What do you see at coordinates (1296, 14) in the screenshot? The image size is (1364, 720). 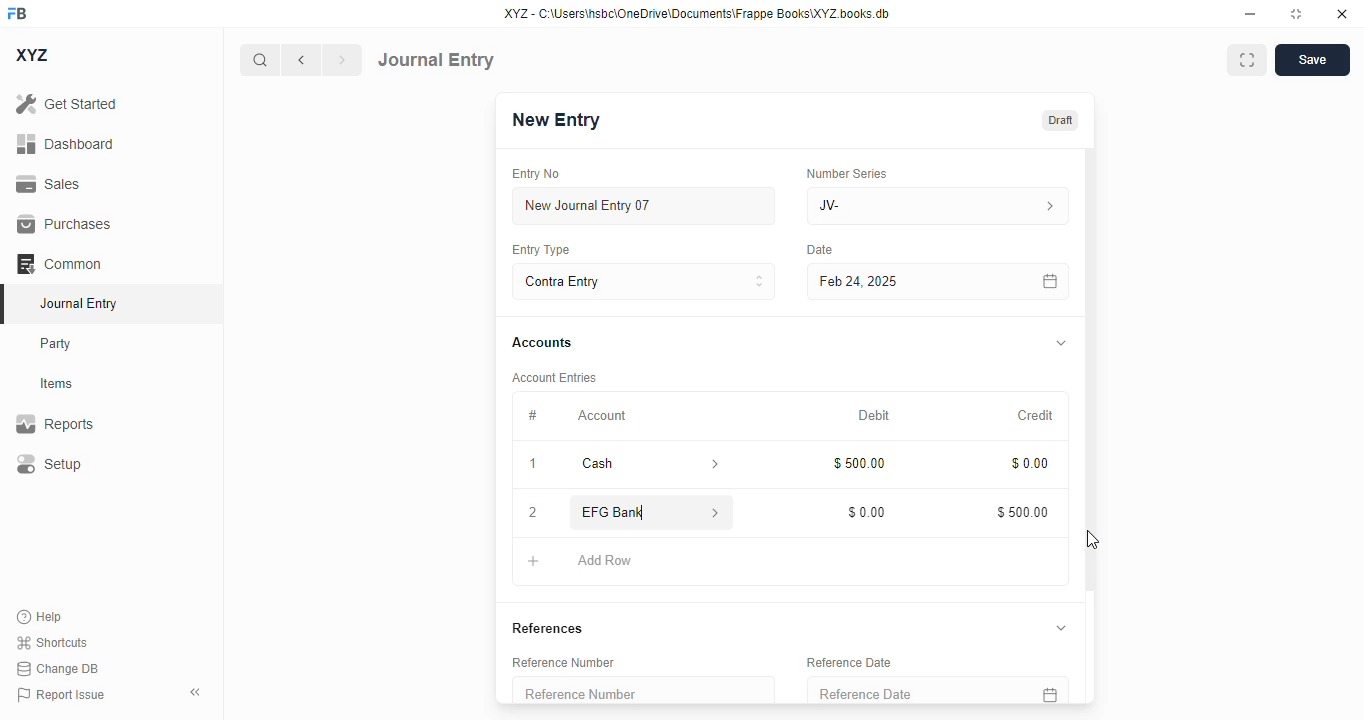 I see `toggle maximize` at bounding box center [1296, 14].